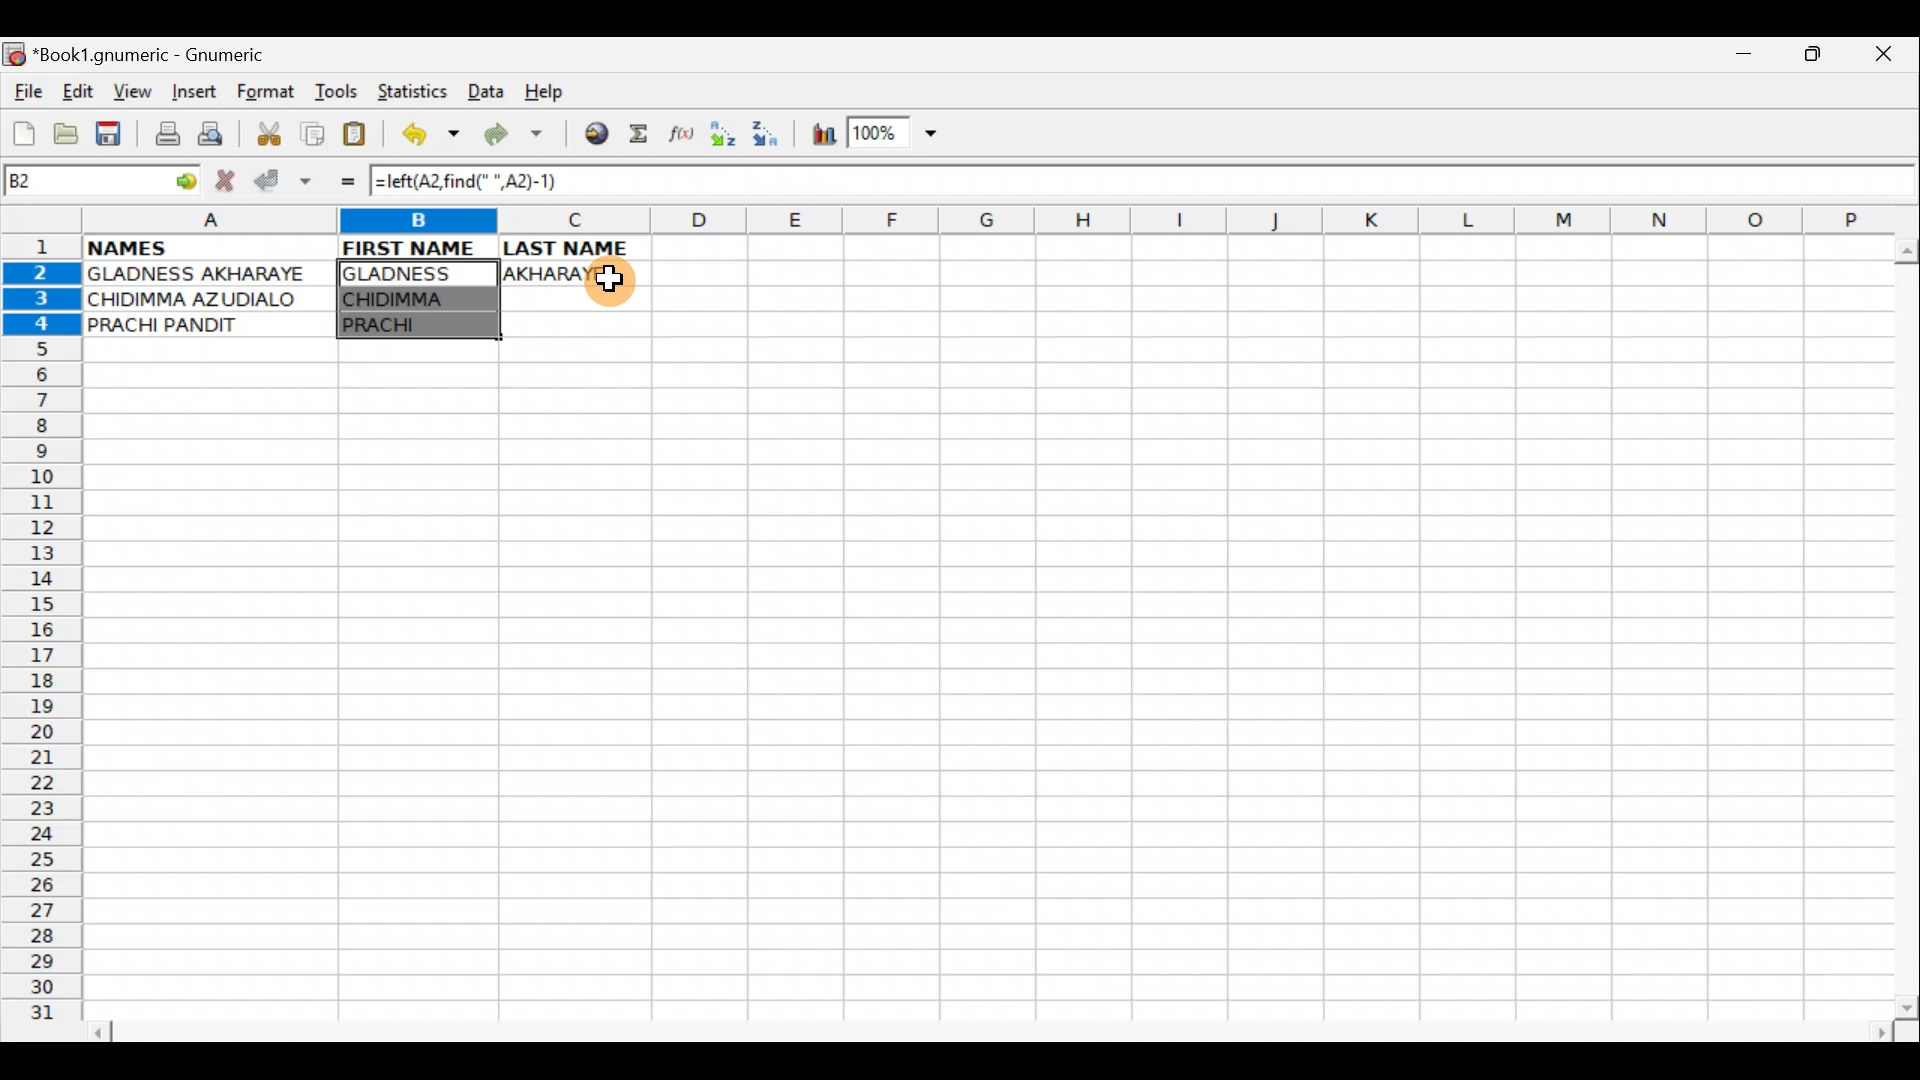 The image size is (1920, 1080). I want to click on Open a file, so click(70, 131).